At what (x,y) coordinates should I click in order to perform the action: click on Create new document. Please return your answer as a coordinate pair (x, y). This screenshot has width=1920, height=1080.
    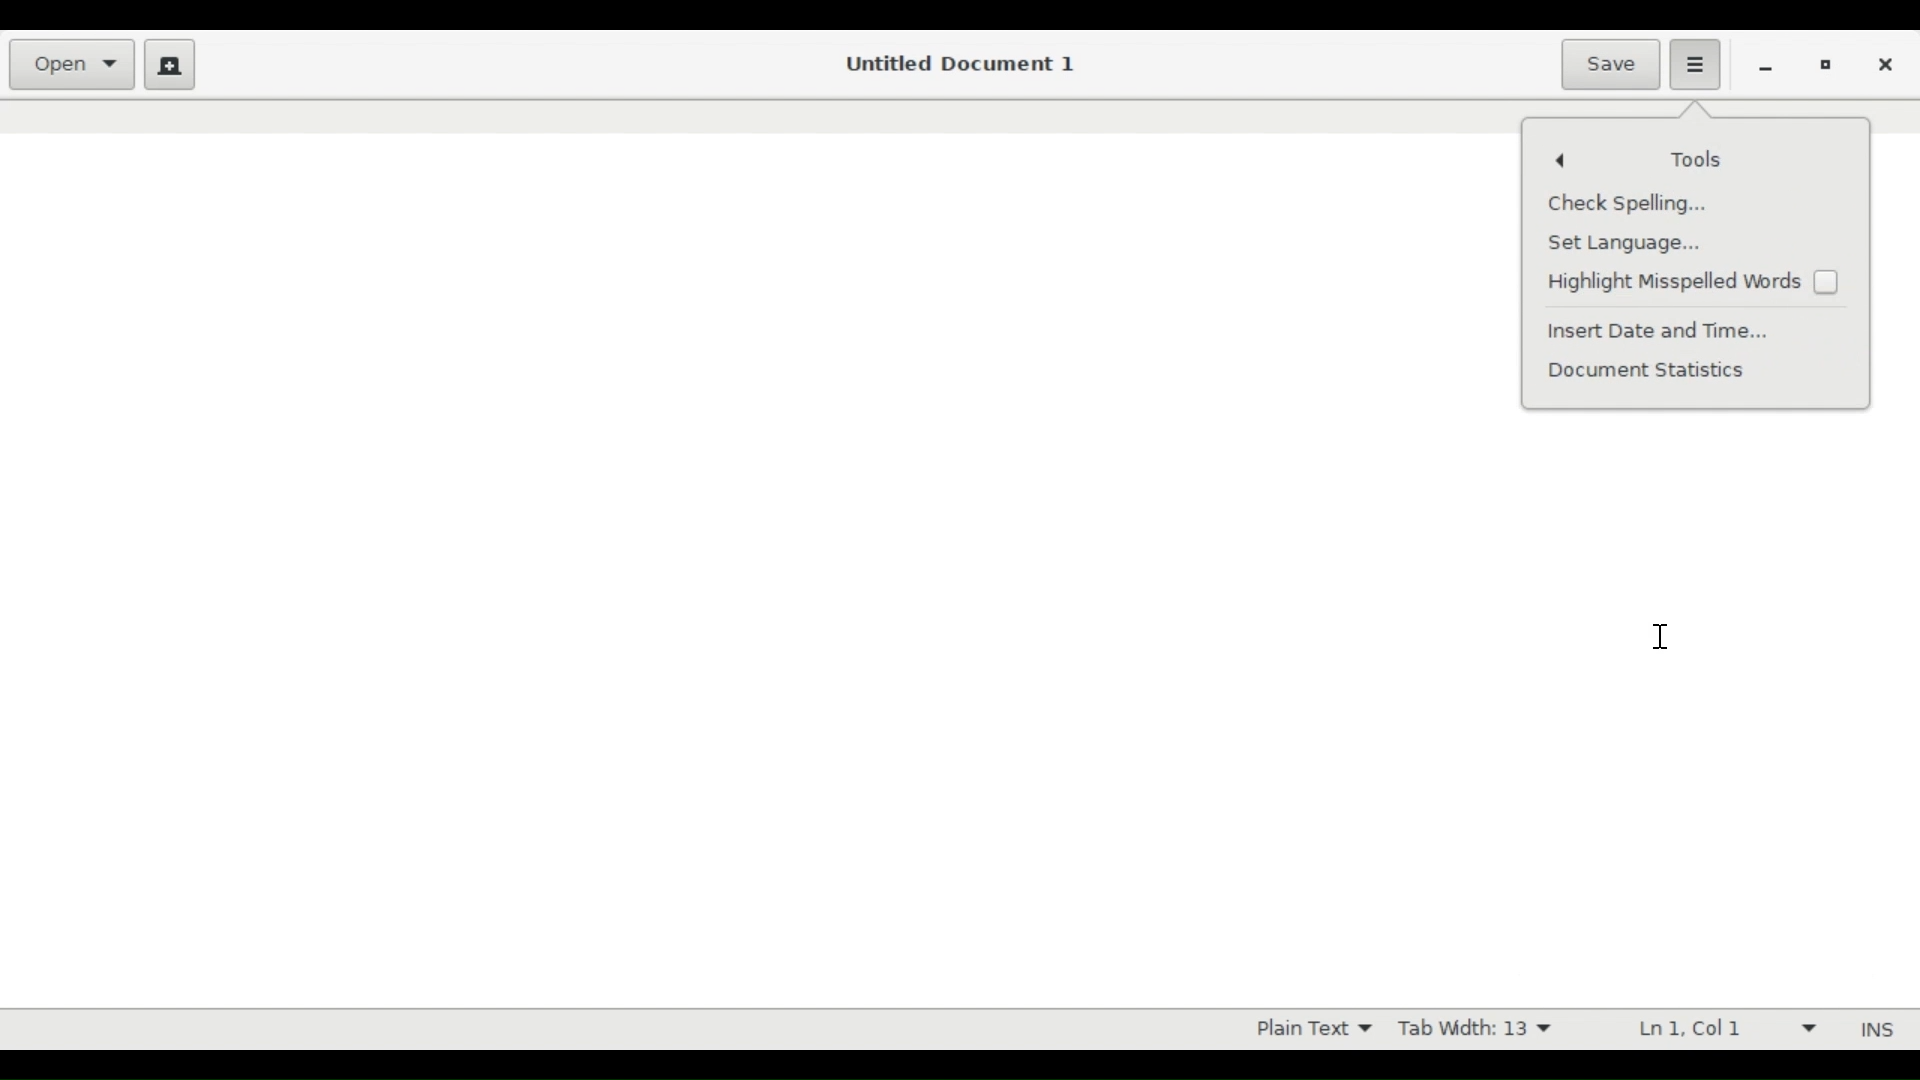
    Looking at the image, I should click on (171, 64).